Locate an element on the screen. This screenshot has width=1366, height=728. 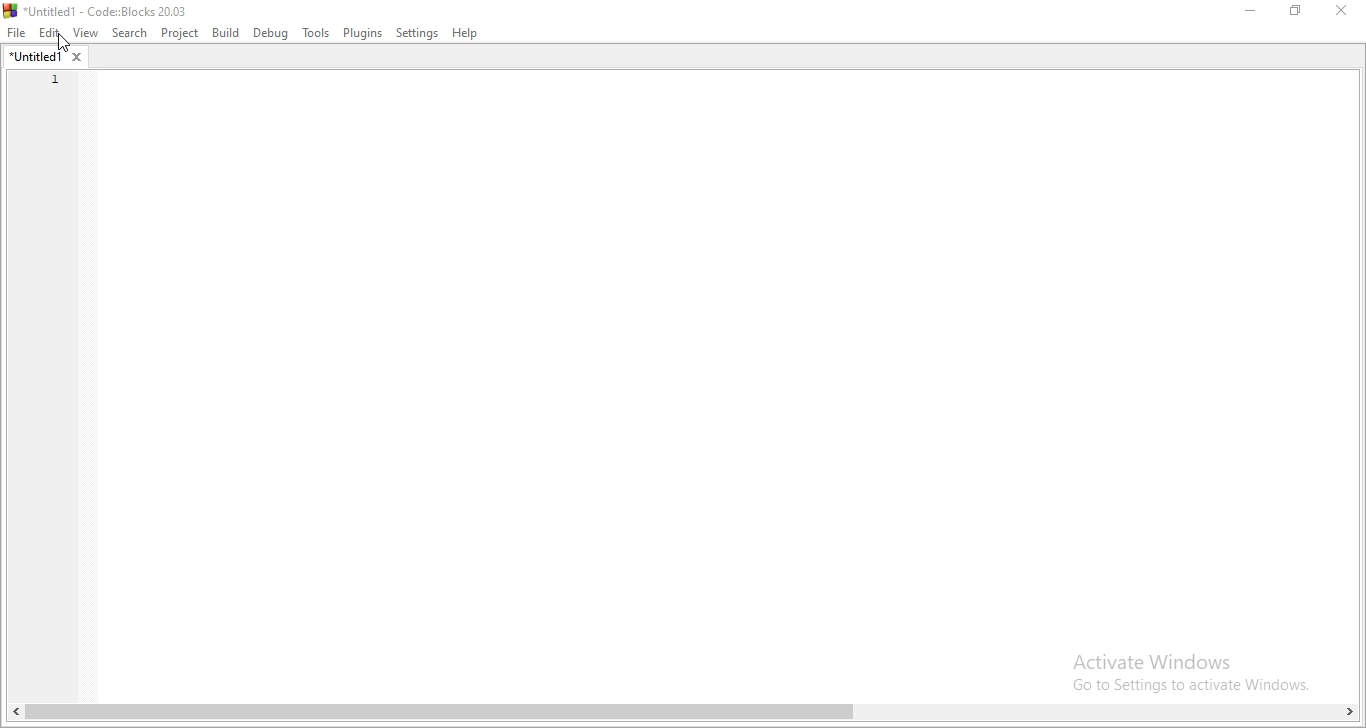
File is located at coordinates (15, 32).